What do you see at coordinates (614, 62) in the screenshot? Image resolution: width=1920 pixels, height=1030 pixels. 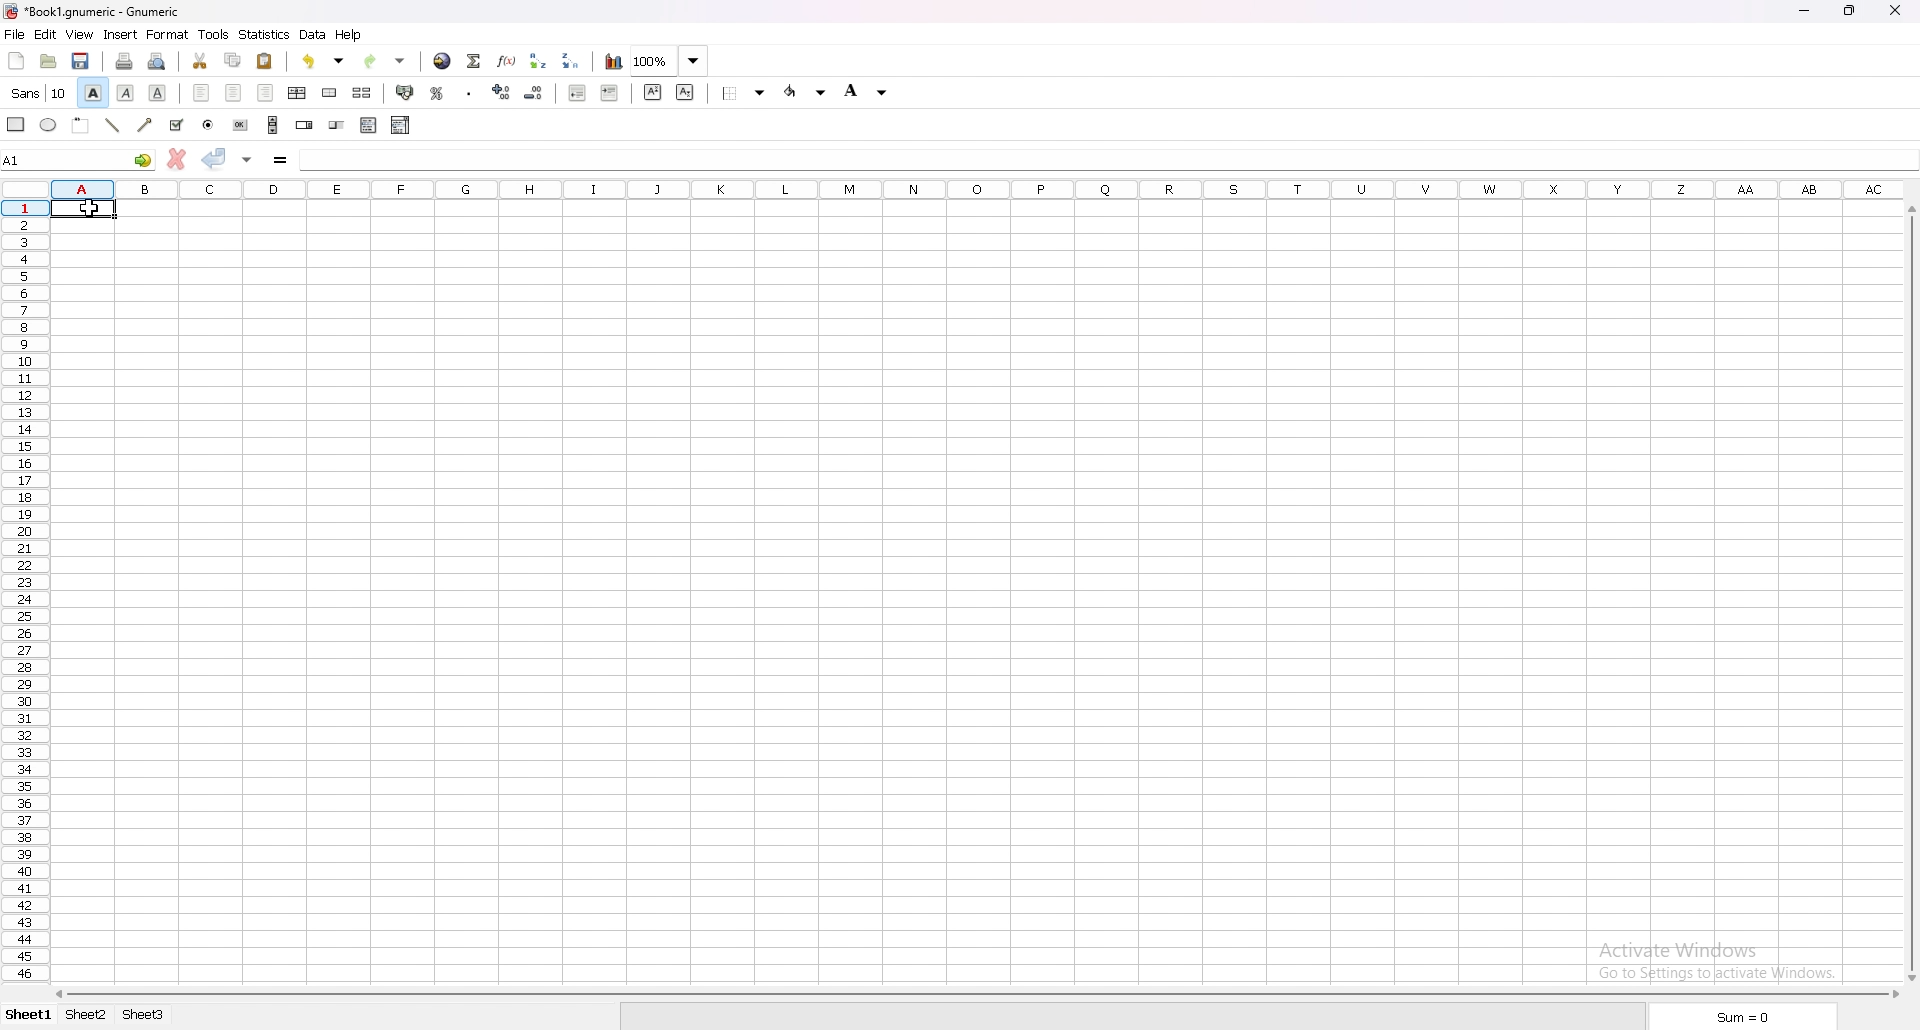 I see `chart` at bounding box center [614, 62].